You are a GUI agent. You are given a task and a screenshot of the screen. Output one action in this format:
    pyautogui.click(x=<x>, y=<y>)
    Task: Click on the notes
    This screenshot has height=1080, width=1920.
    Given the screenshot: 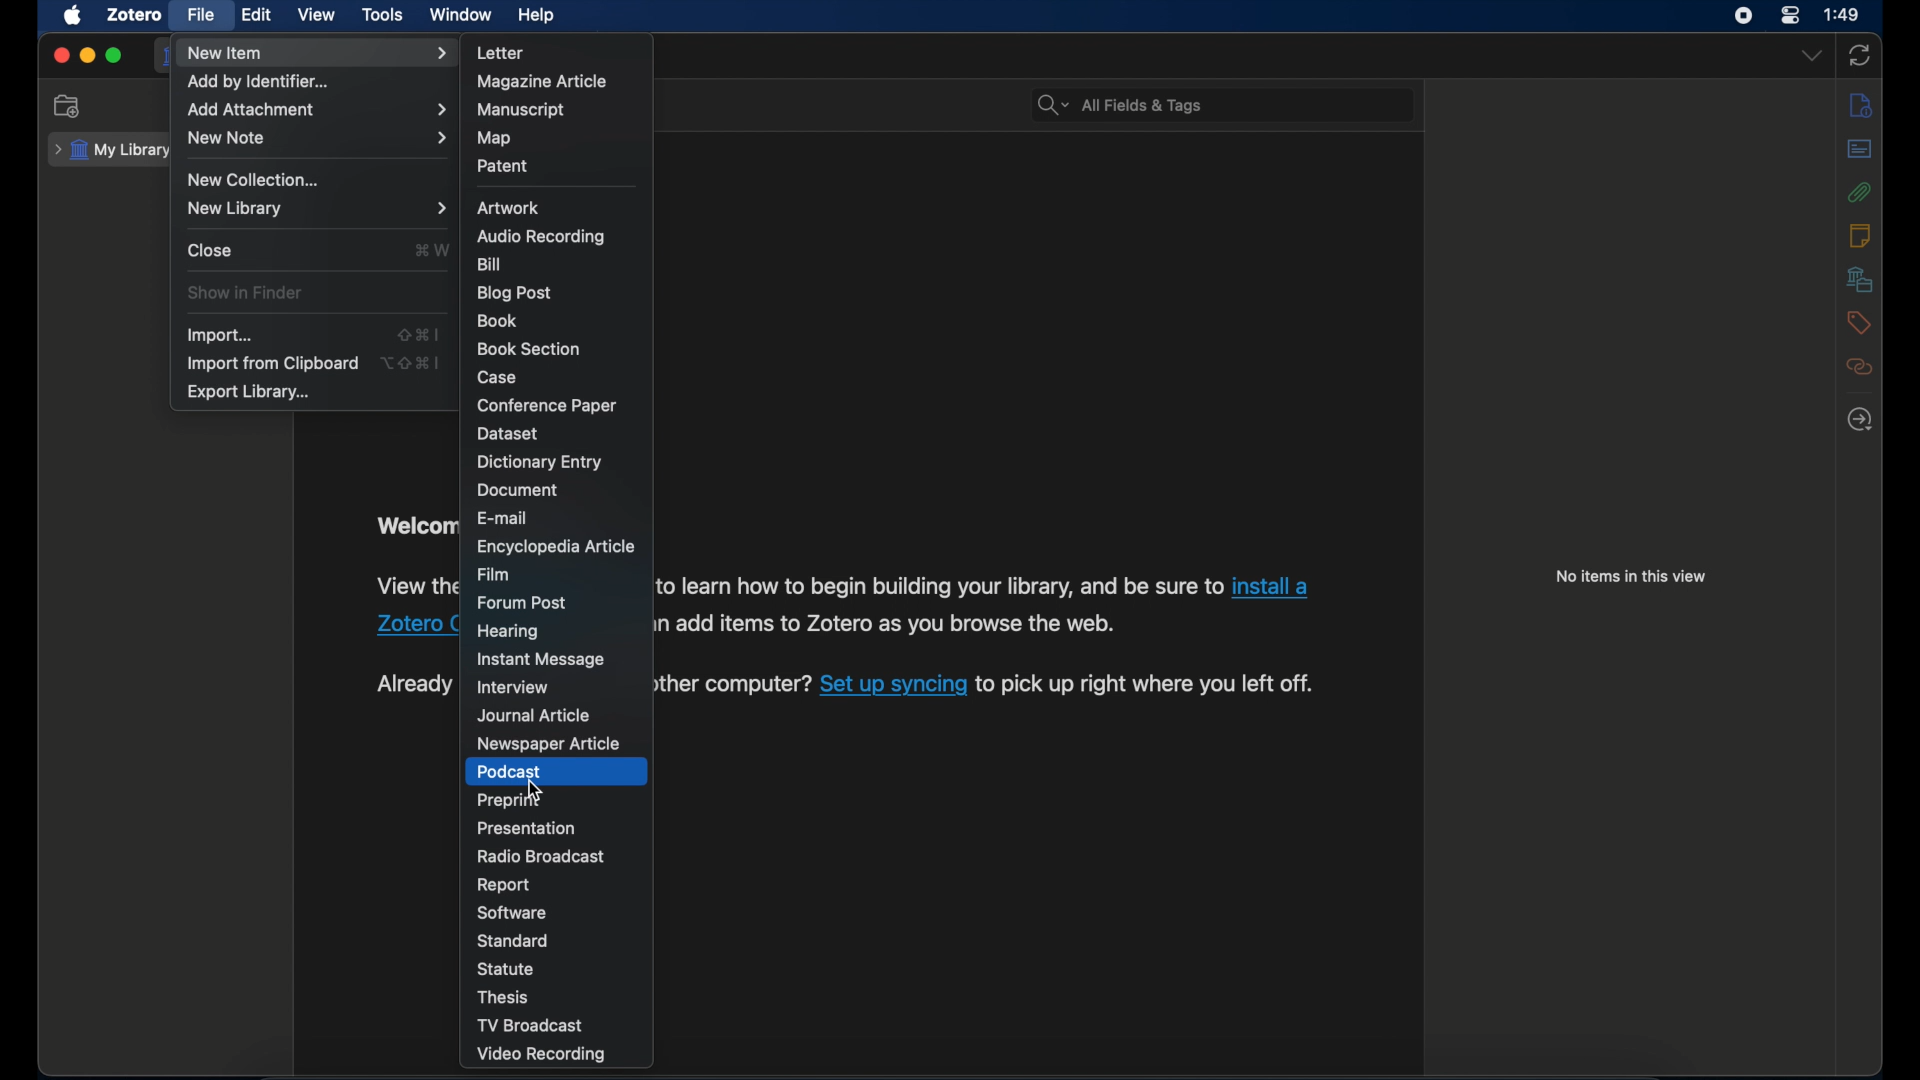 What is the action you would take?
    pyautogui.click(x=1864, y=235)
    